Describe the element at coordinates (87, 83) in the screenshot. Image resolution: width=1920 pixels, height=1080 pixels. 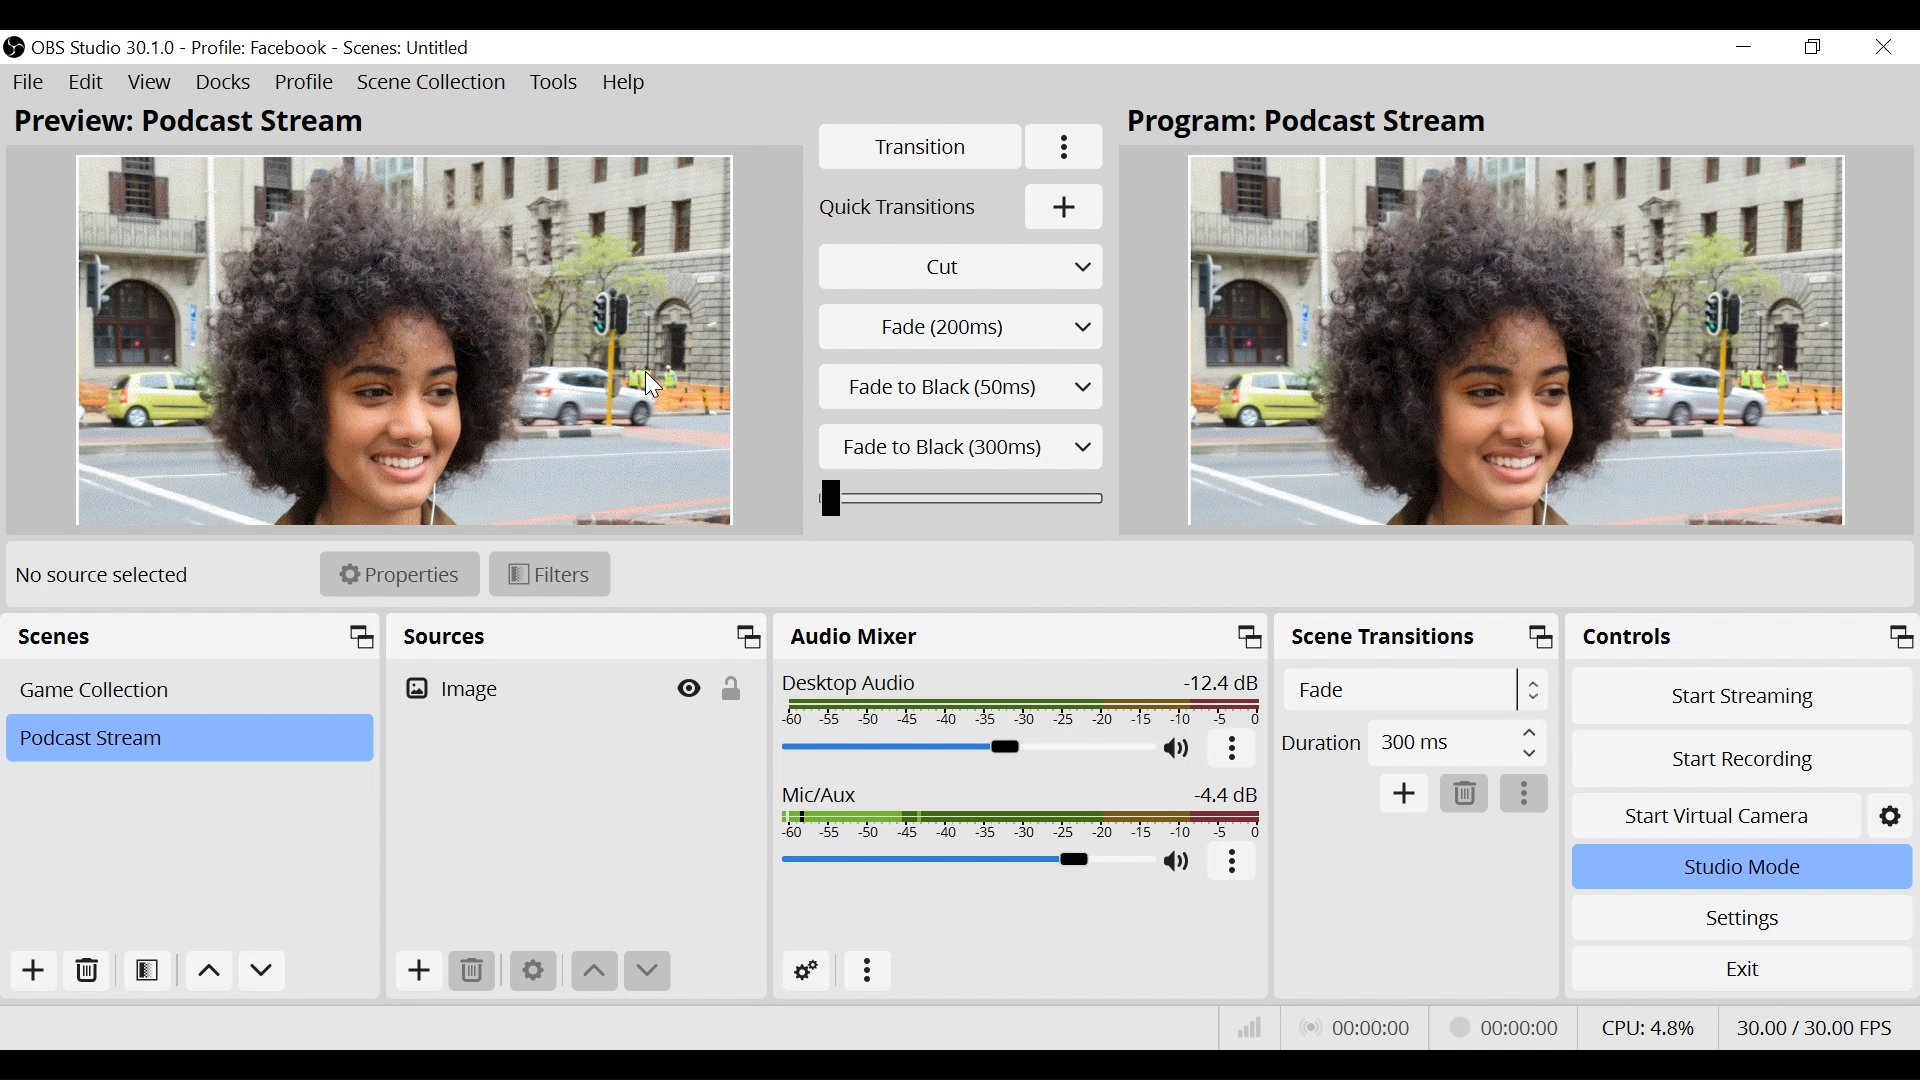
I see `Edit` at that location.